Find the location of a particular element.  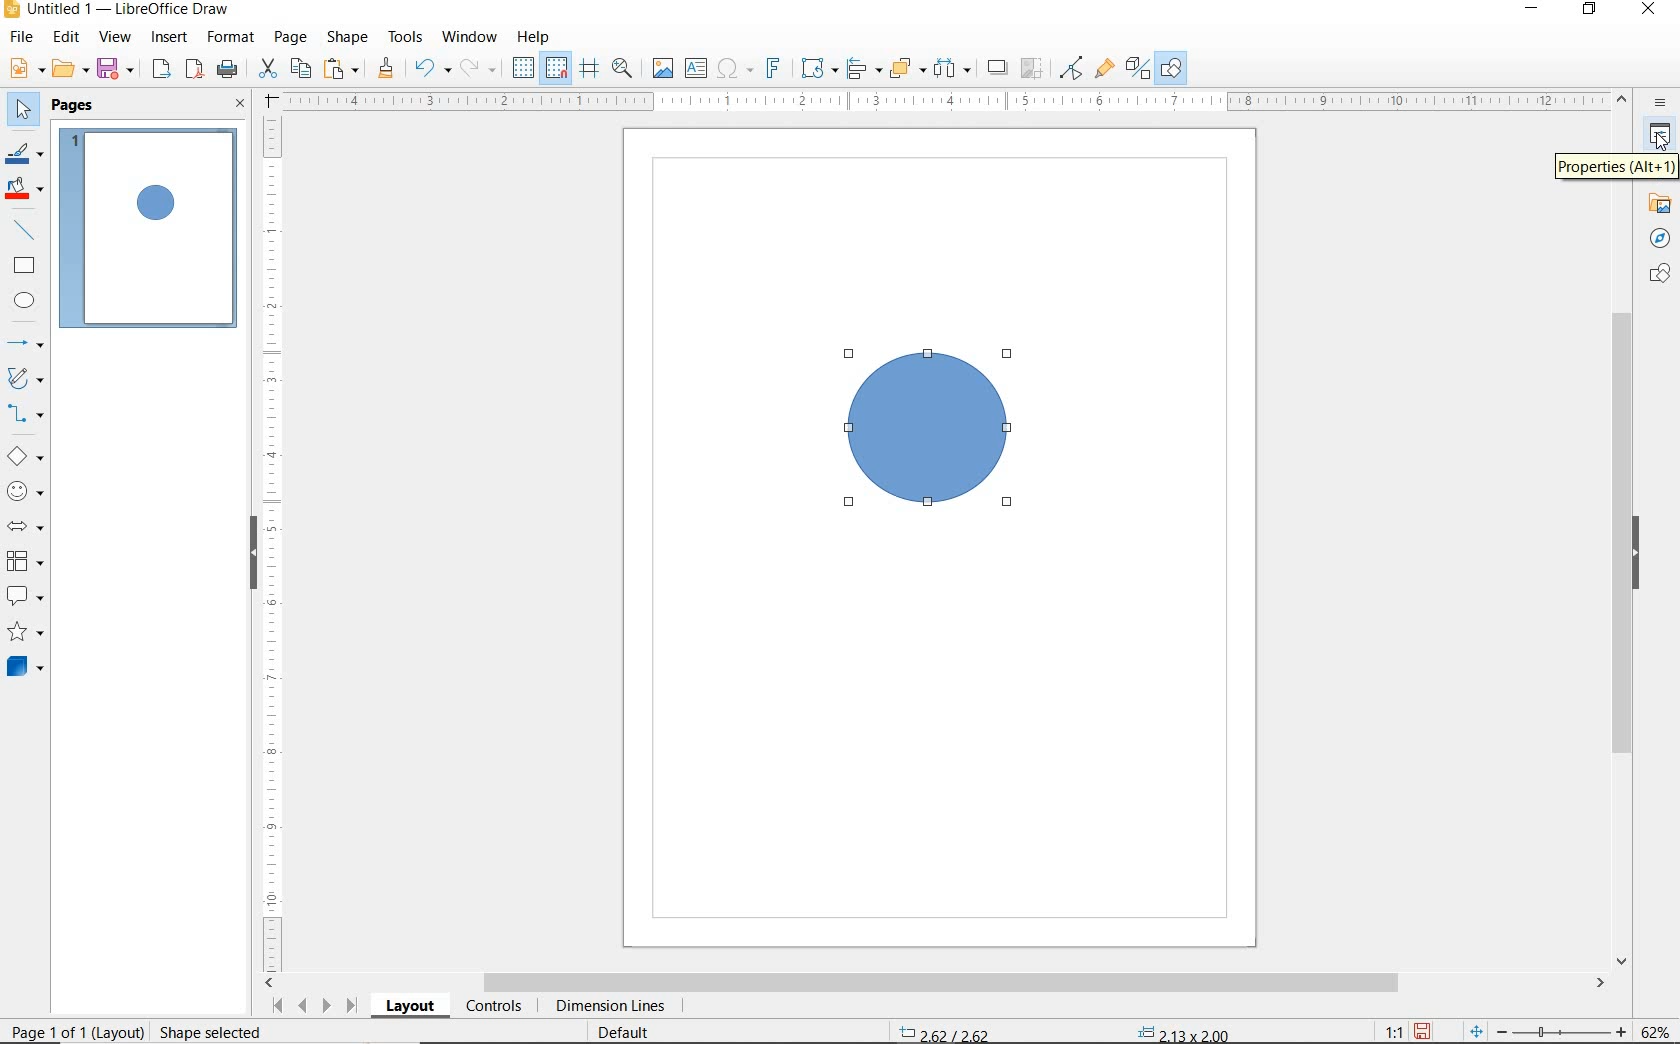

Gallery is located at coordinates (1657, 207).